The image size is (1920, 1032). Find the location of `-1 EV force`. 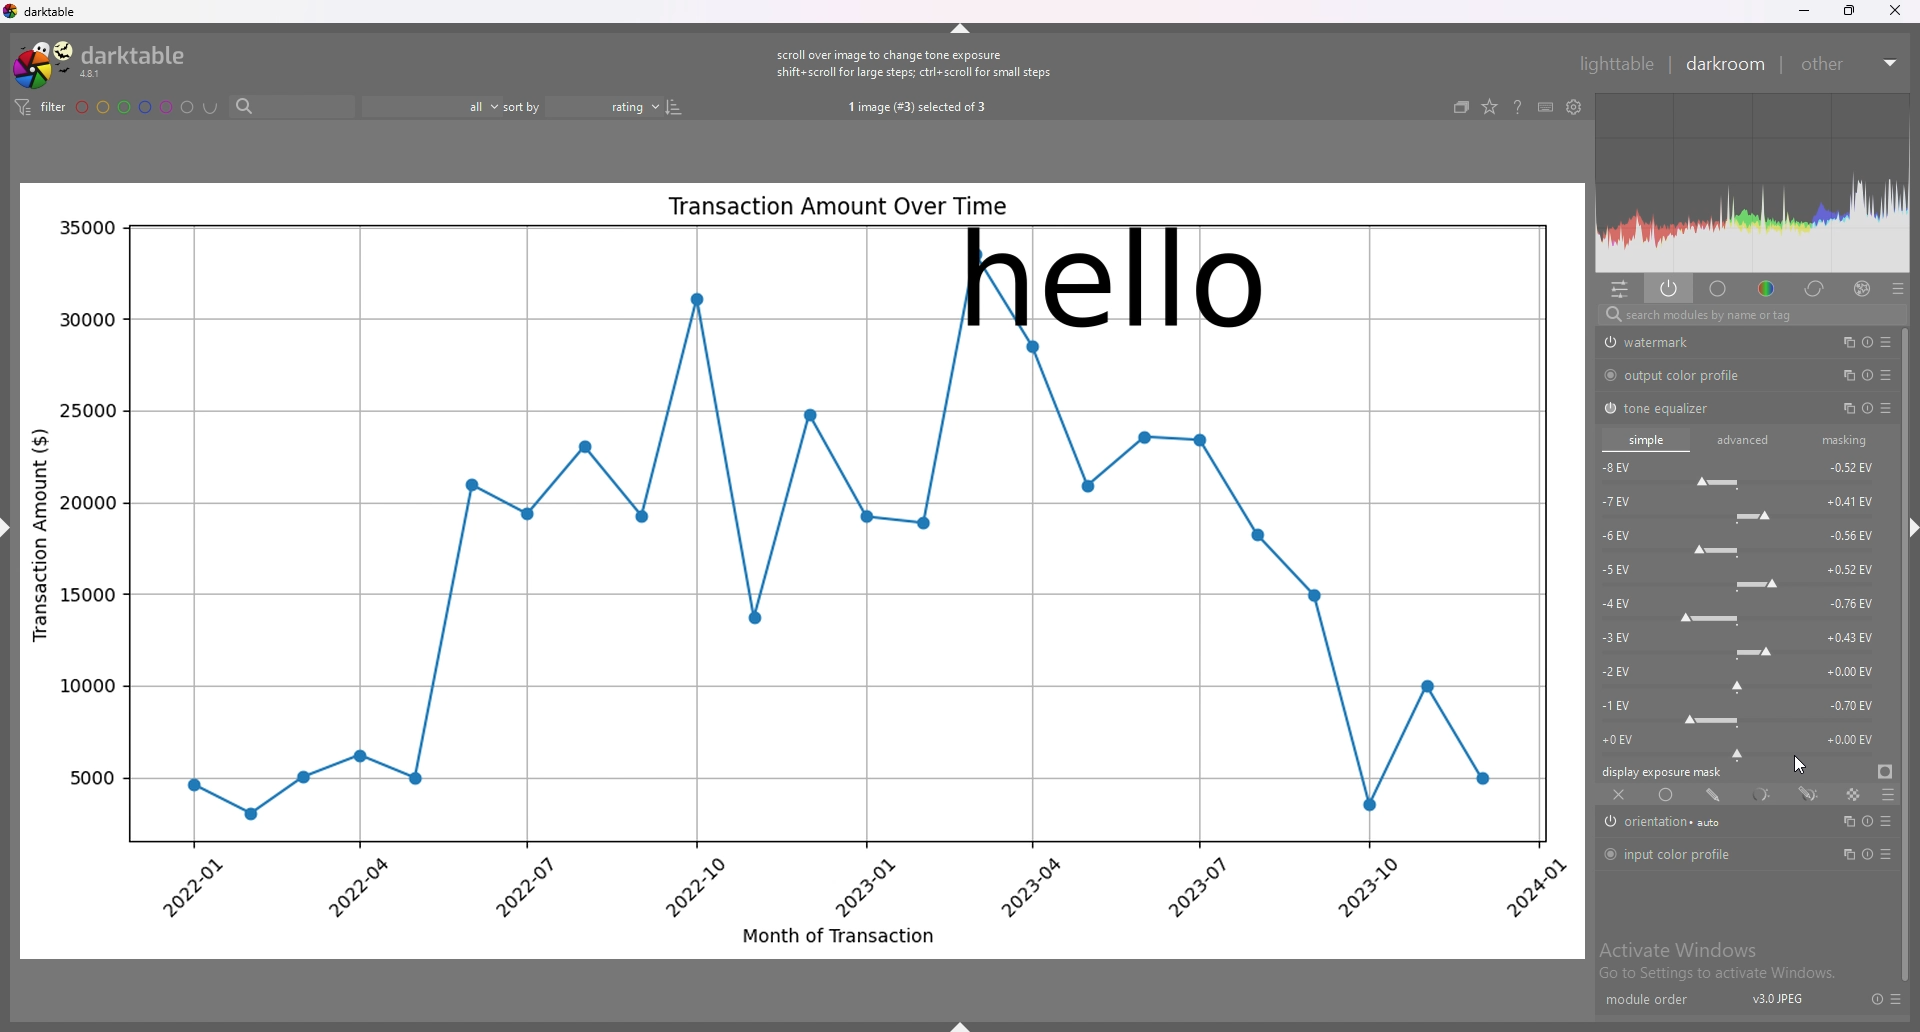

-1 EV force is located at coordinates (1743, 711).